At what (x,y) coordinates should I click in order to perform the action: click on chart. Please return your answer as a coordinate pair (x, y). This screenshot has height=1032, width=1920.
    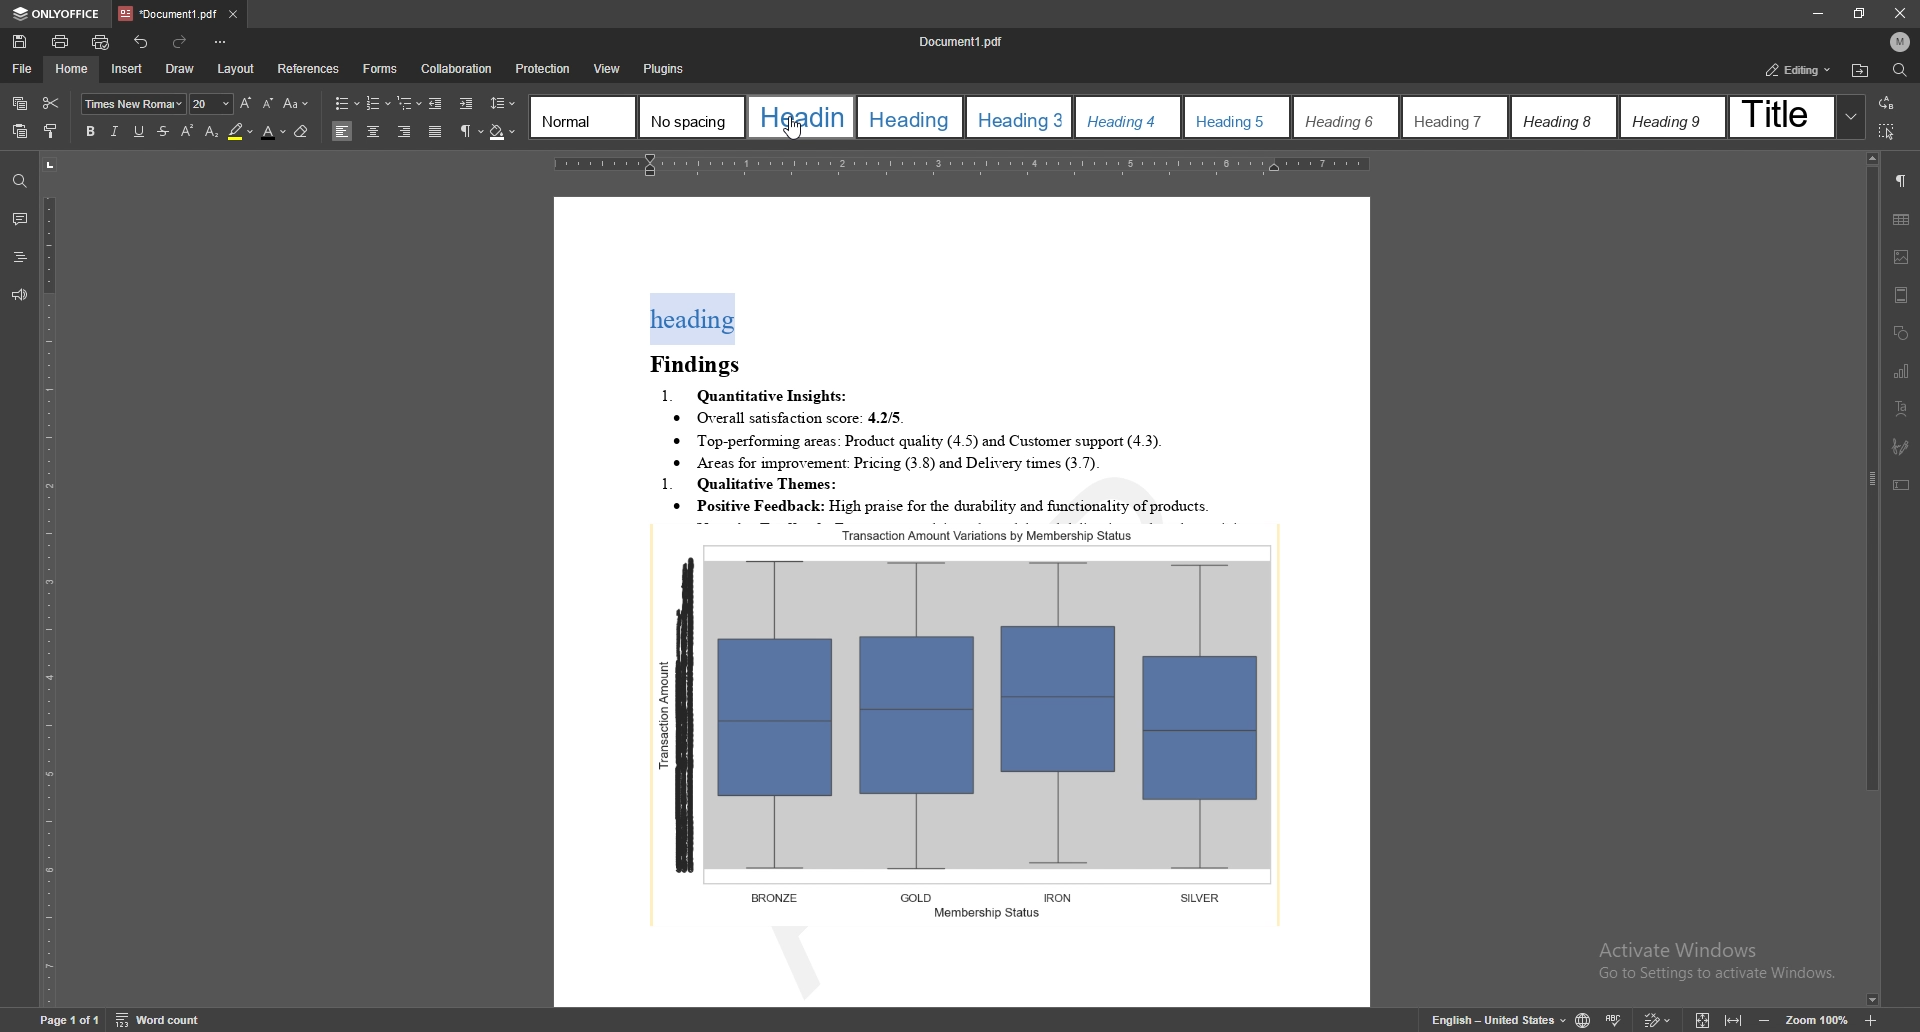
    Looking at the image, I should click on (1902, 371).